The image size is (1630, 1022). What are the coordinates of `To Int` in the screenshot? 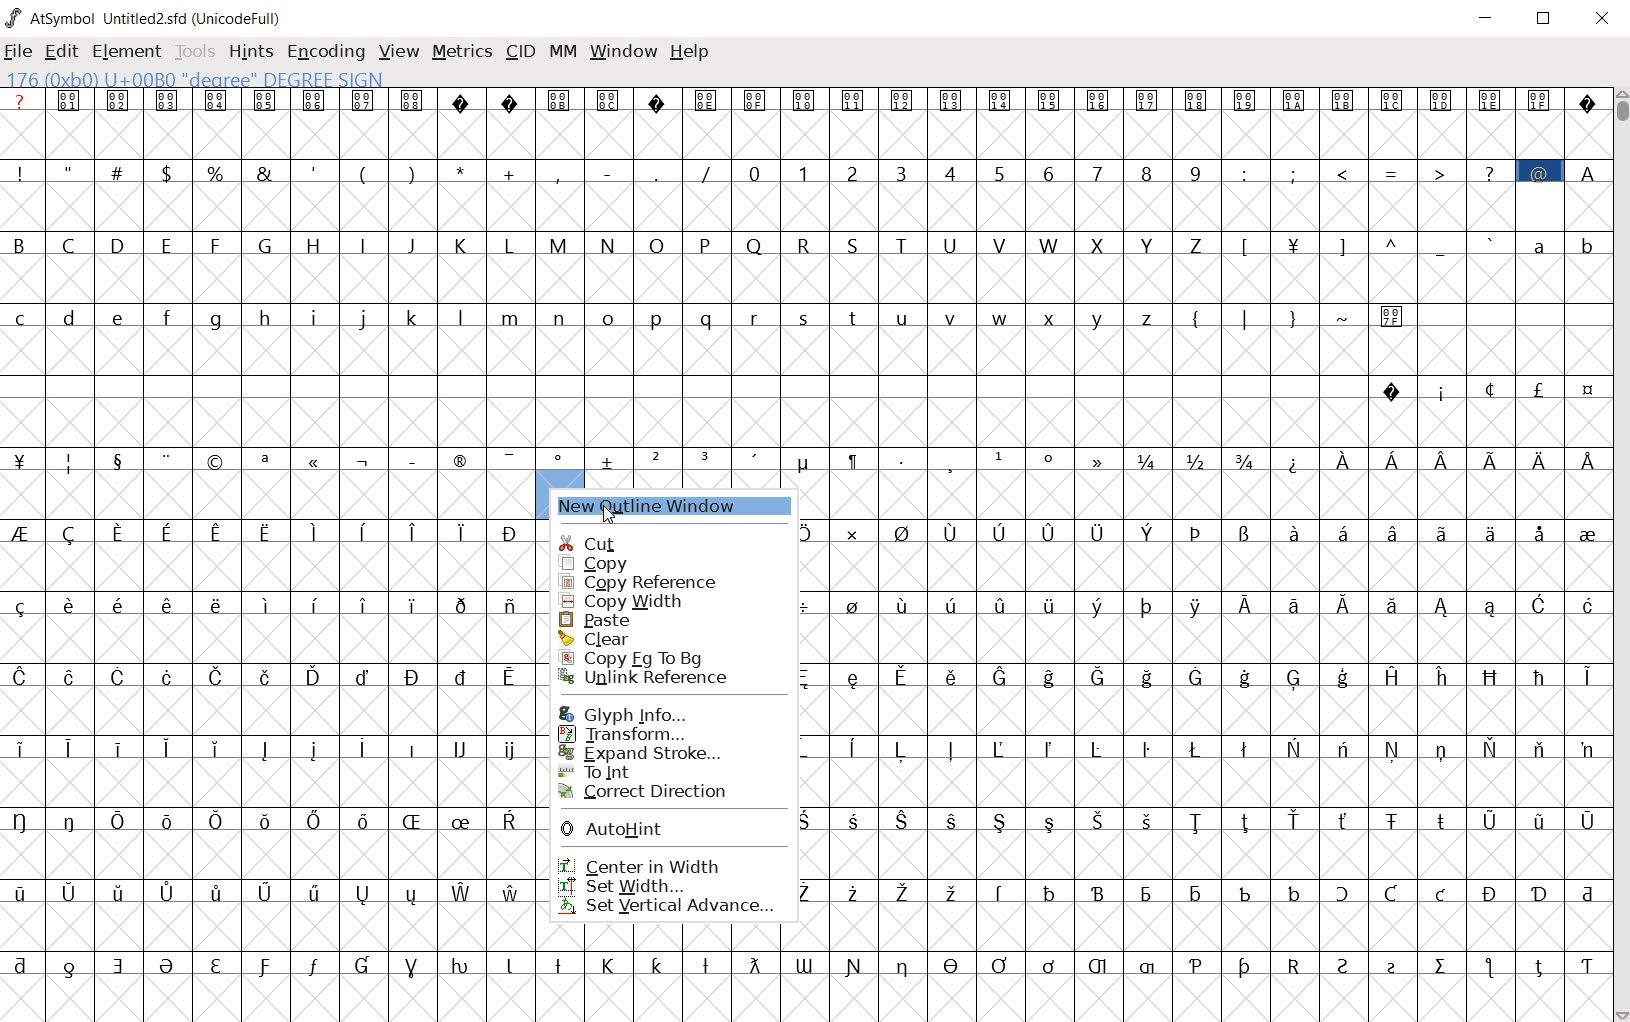 It's located at (669, 773).